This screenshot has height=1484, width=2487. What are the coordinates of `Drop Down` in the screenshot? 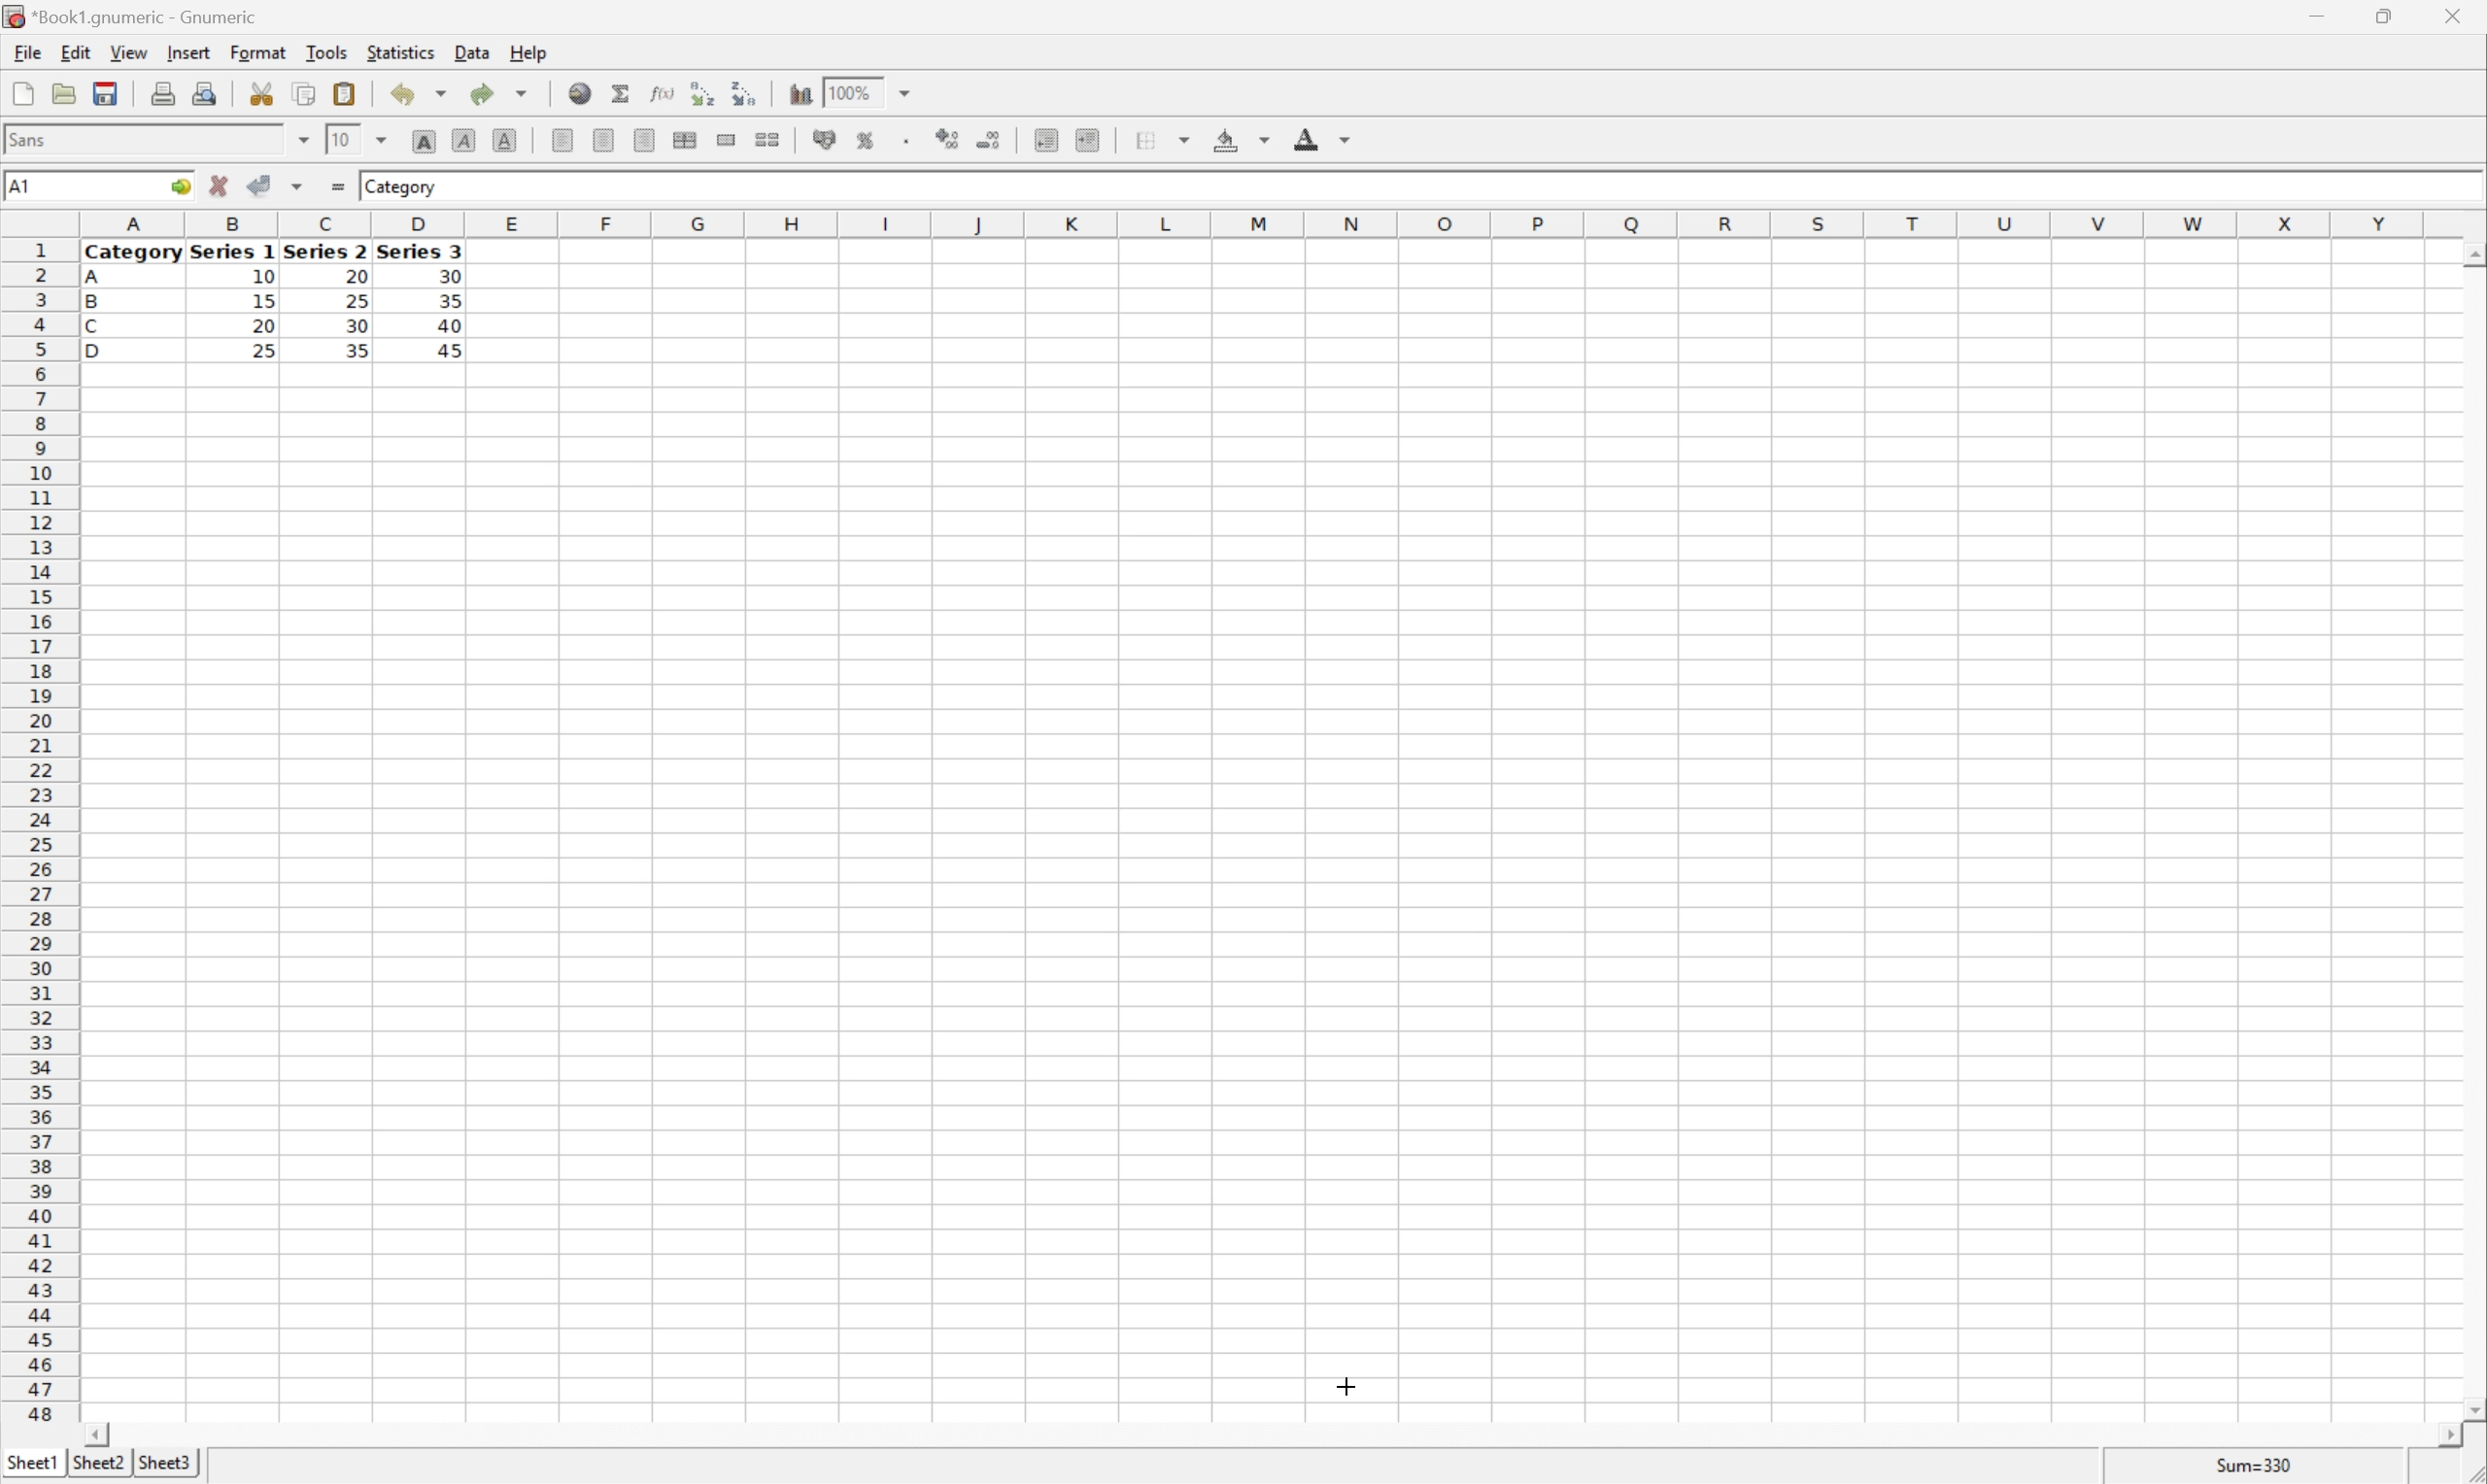 It's located at (303, 139).